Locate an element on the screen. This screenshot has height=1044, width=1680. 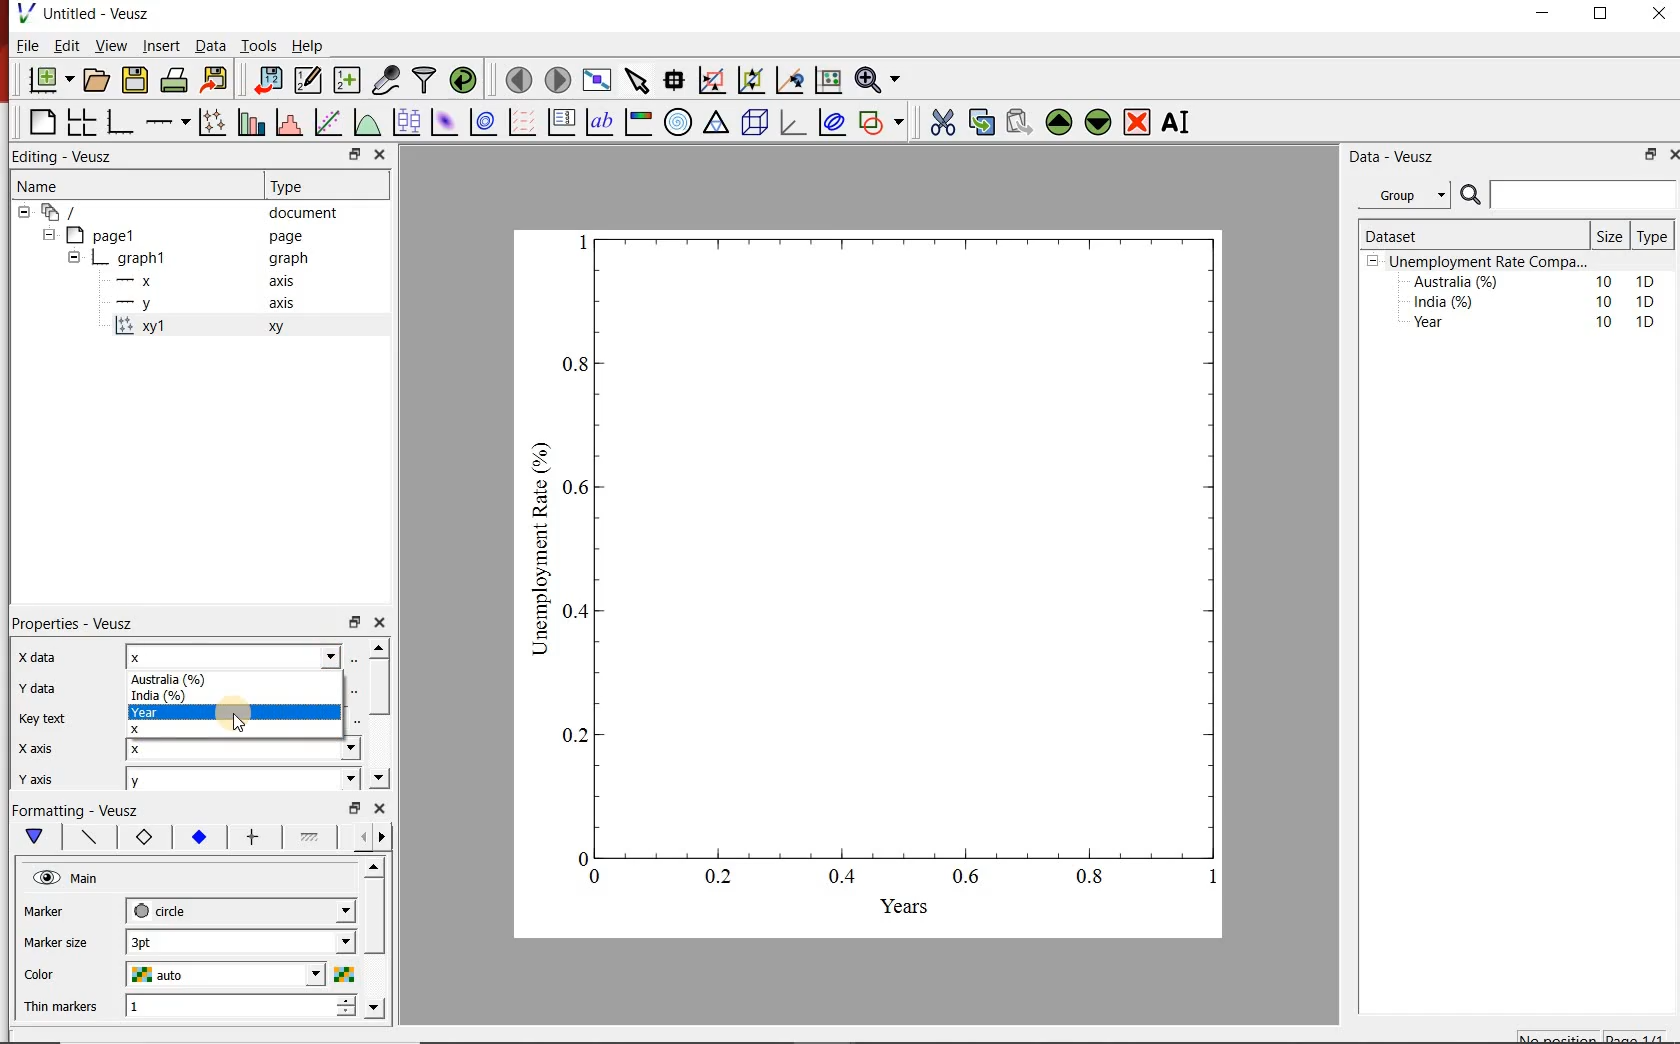
y data is located at coordinates (43, 688).